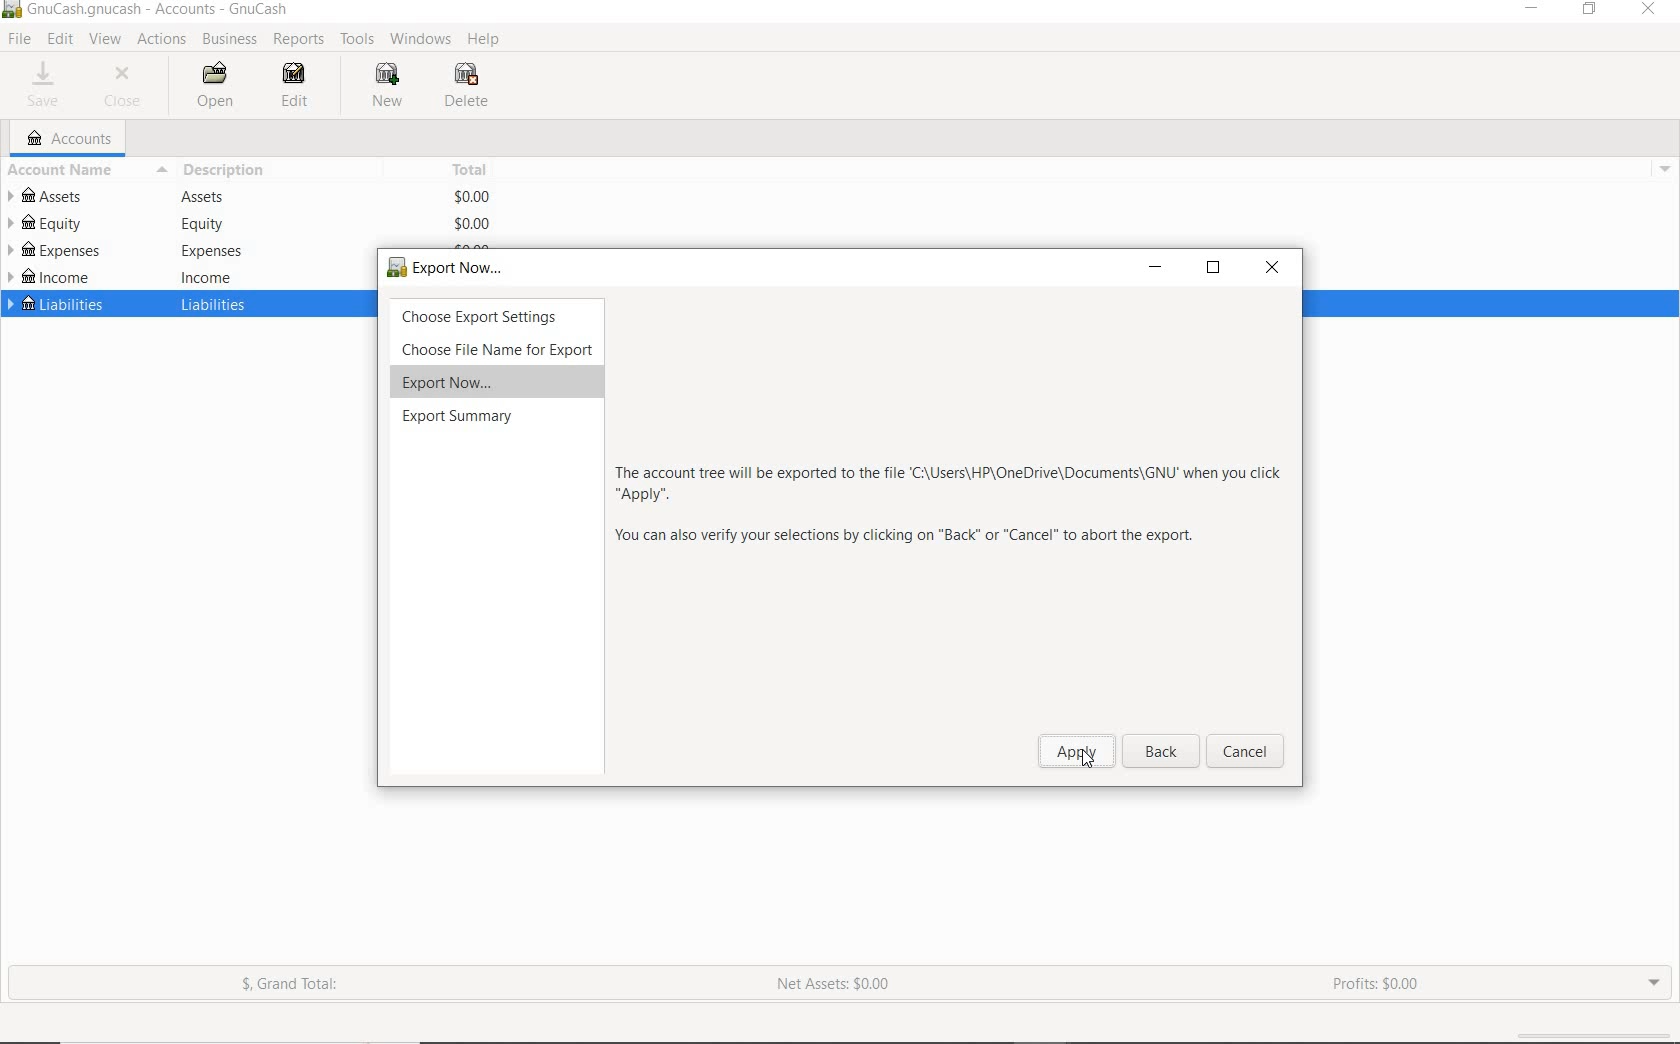 Image resolution: width=1680 pixels, height=1044 pixels. I want to click on GRAND TOTAL, so click(289, 985).